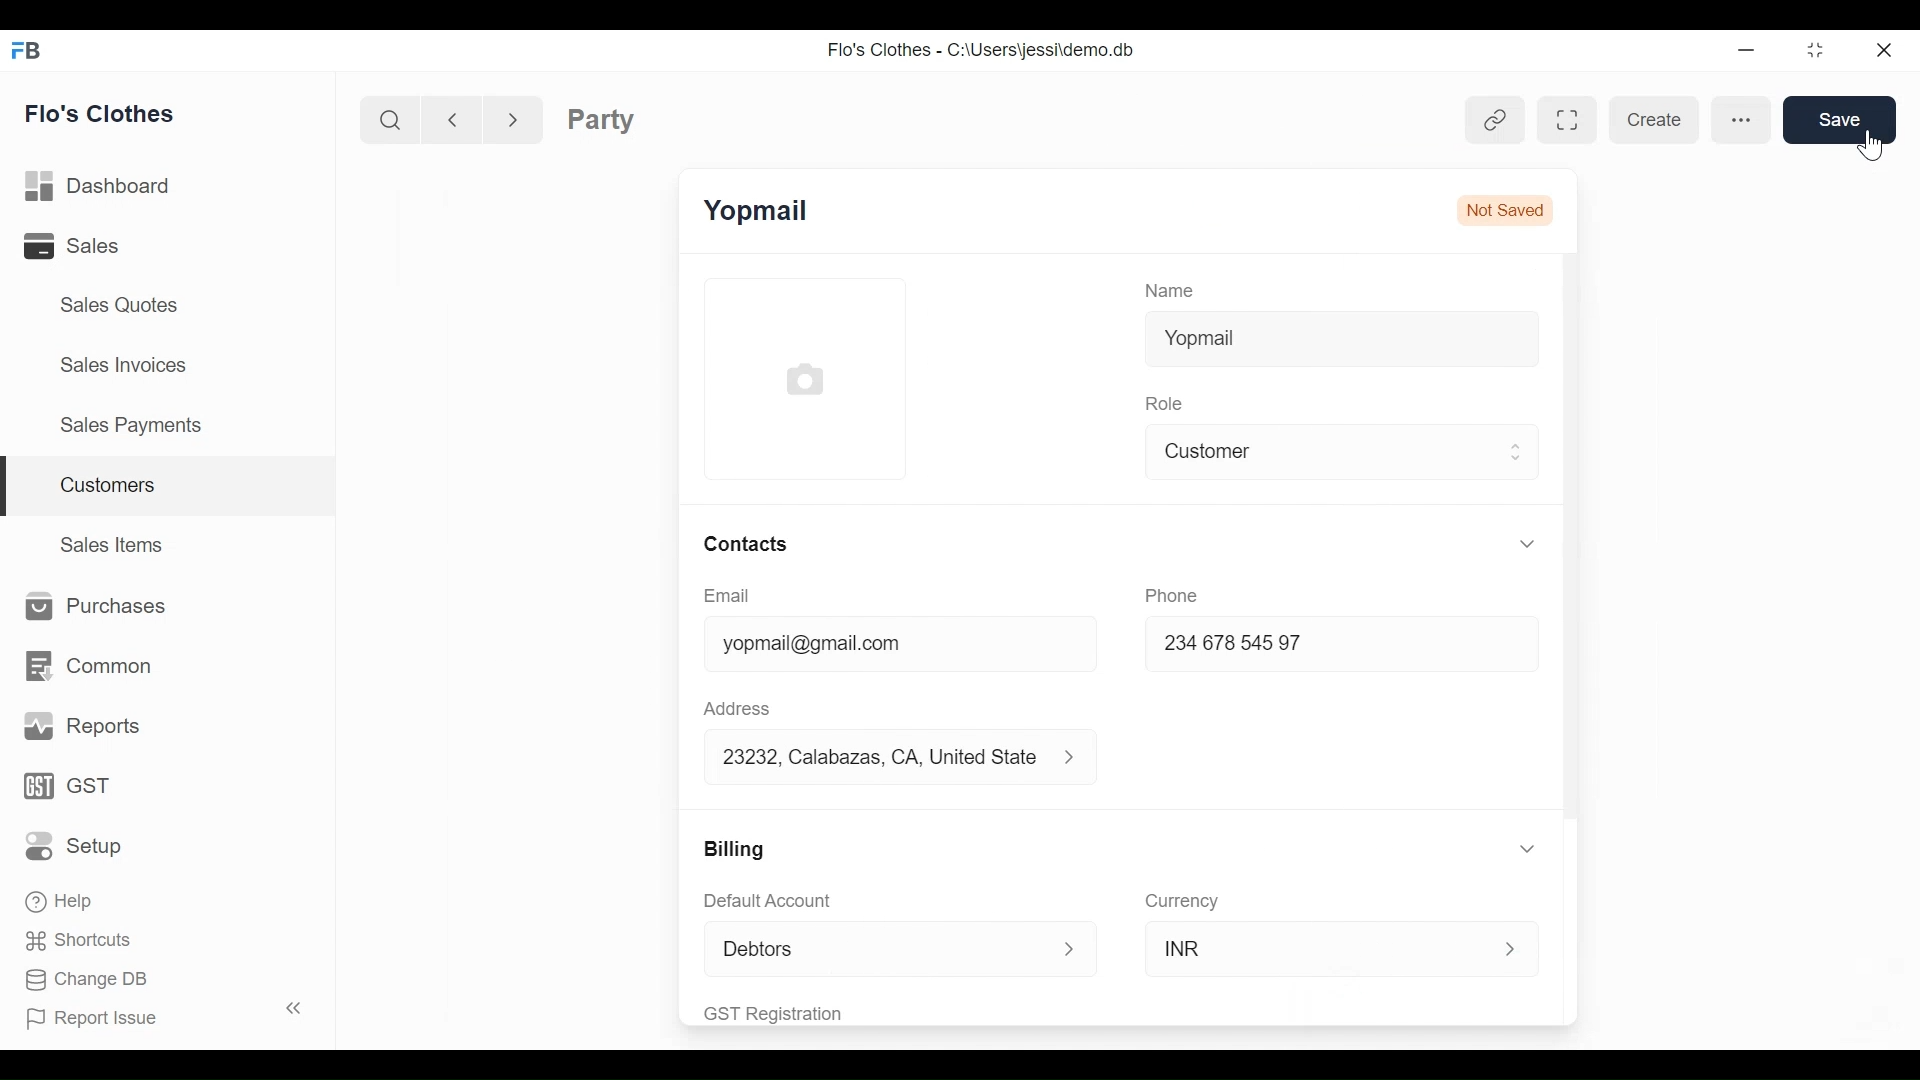  What do you see at coordinates (1502, 209) in the screenshot?
I see `Not Saved` at bounding box center [1502, 209].